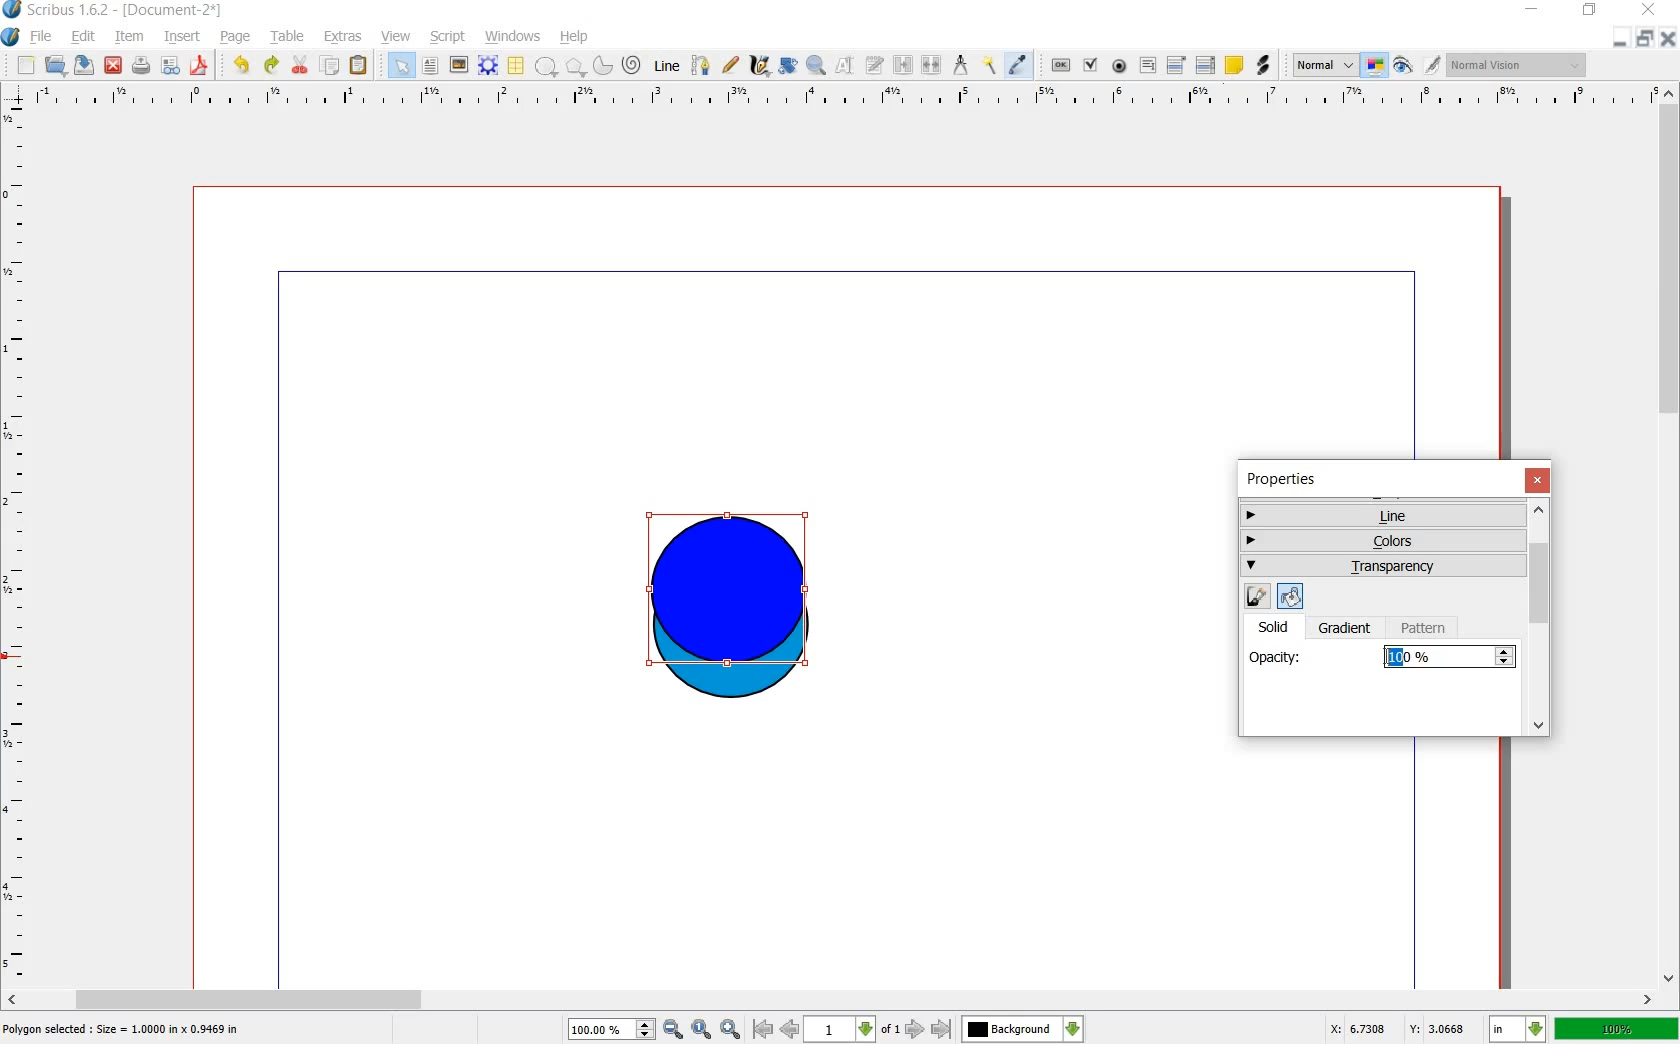 This screenshot has height=1044, width=1680. Describe the element at coordinates (487, 64) in the screenshot. I see `render frame` at that location.